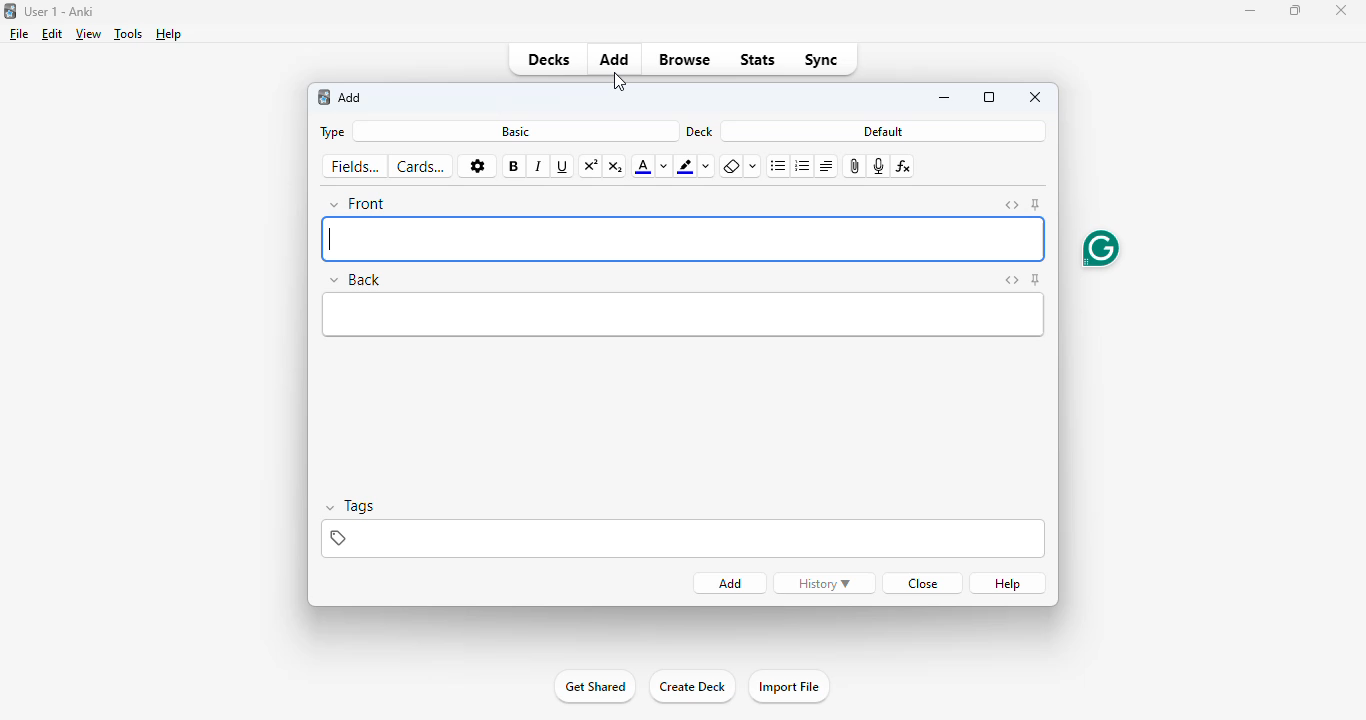 The image size is (1366, 720). What do you see at coordinates (169, 34) in the screenshot?
I see `help` at bounding box center [169, 34].